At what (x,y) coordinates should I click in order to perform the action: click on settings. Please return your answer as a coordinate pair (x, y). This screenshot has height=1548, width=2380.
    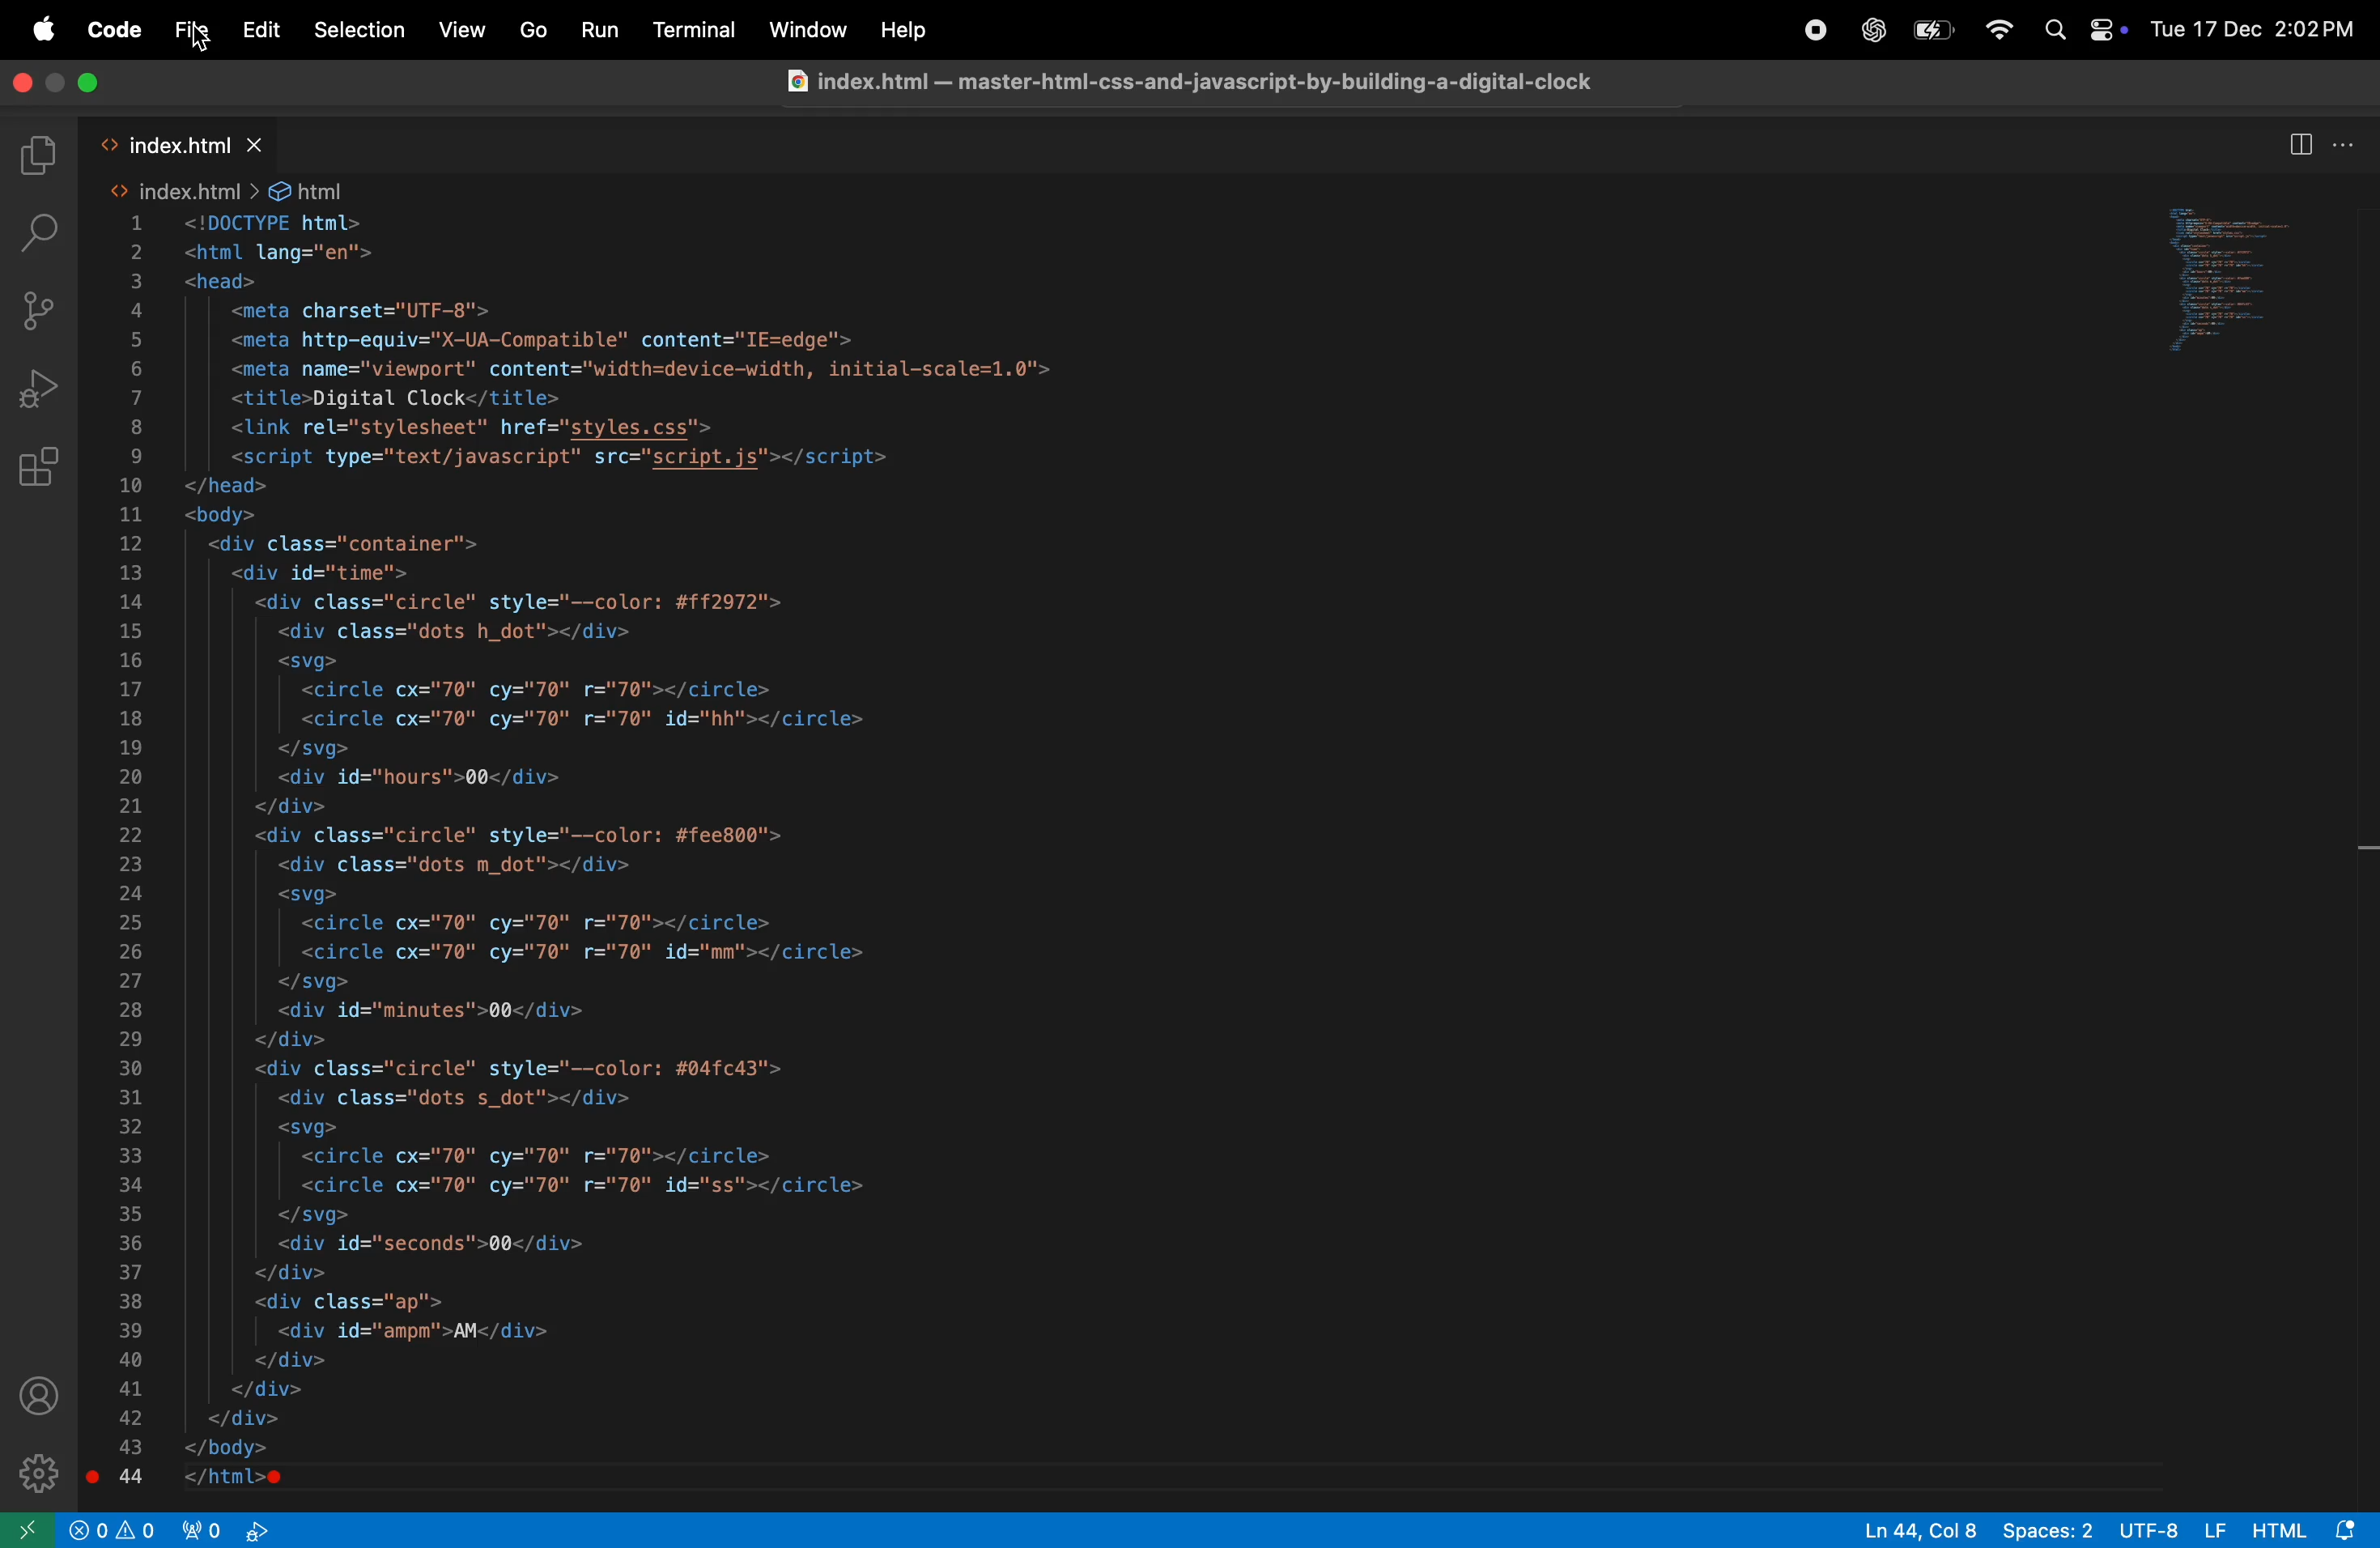
    Looking at the image, I should click on (37, 1474).